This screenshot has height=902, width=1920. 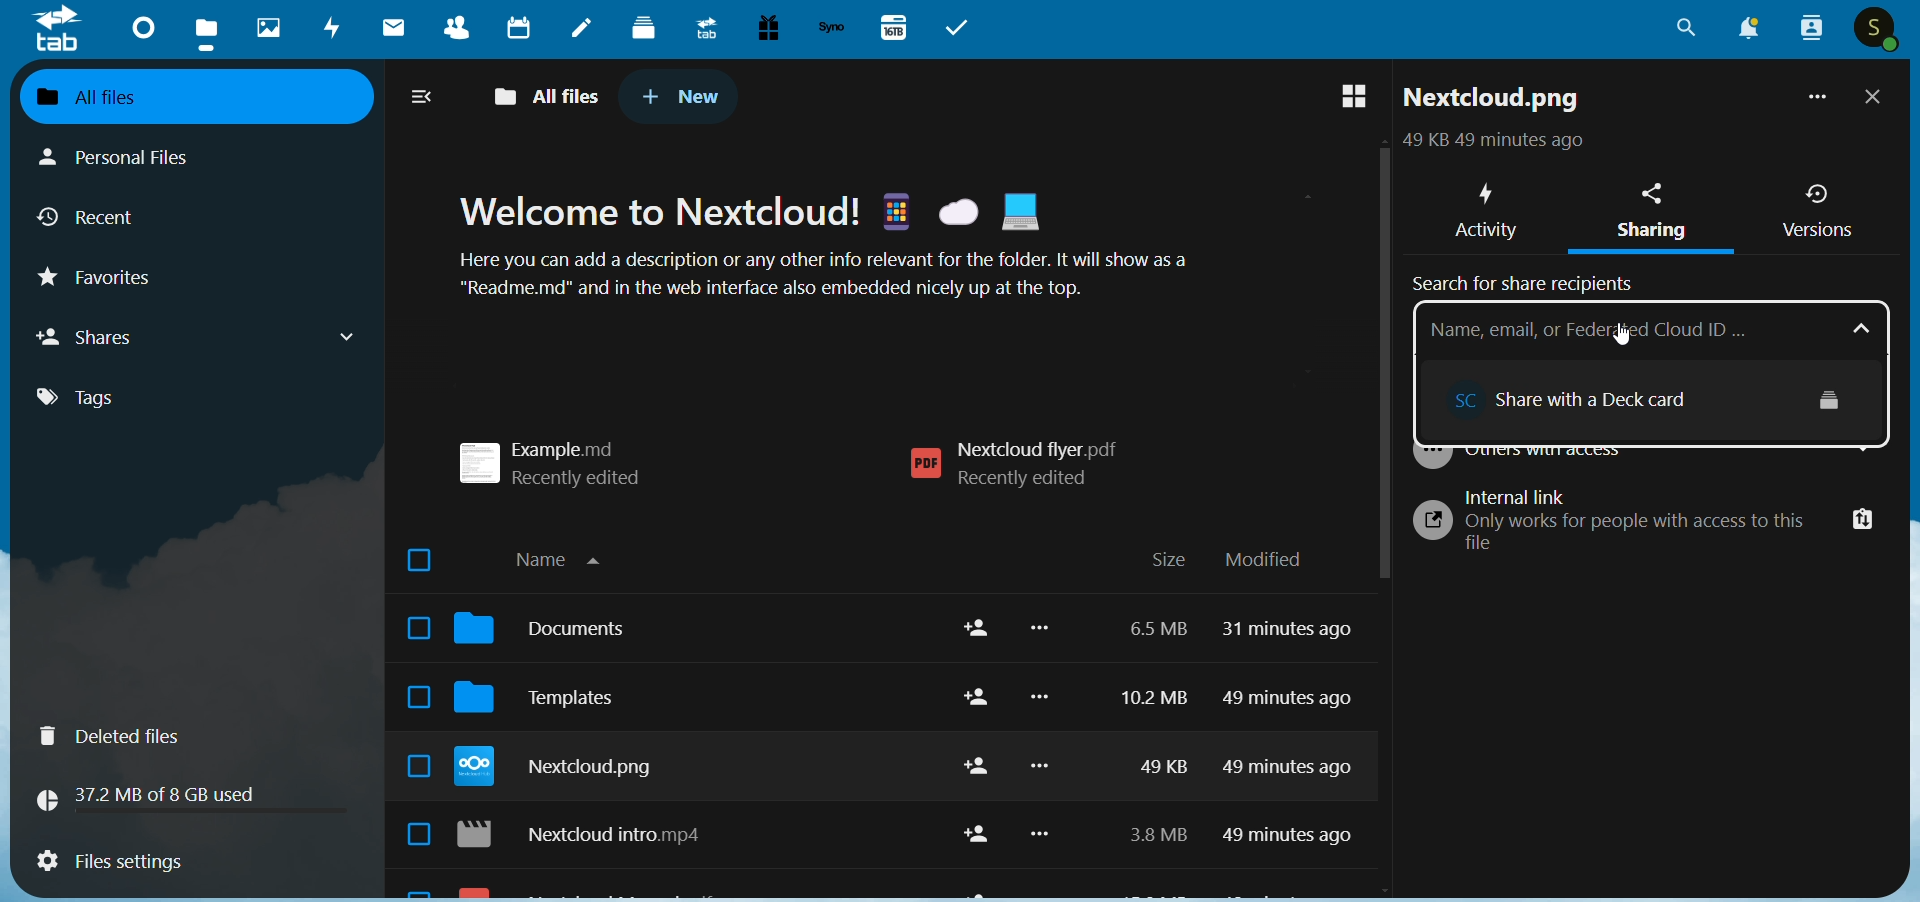 What do you see at coordinates (766, 28) in the screenshot?
I see `free trial` at bounding box center [766, 28].